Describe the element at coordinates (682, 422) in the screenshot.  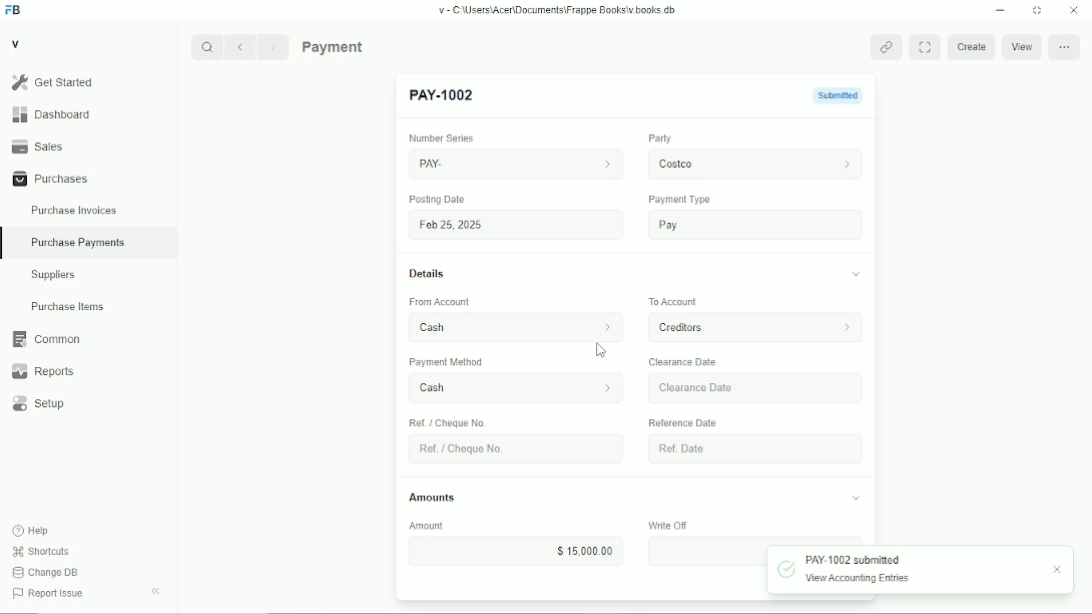
I see `‘Reference Date` at that location.